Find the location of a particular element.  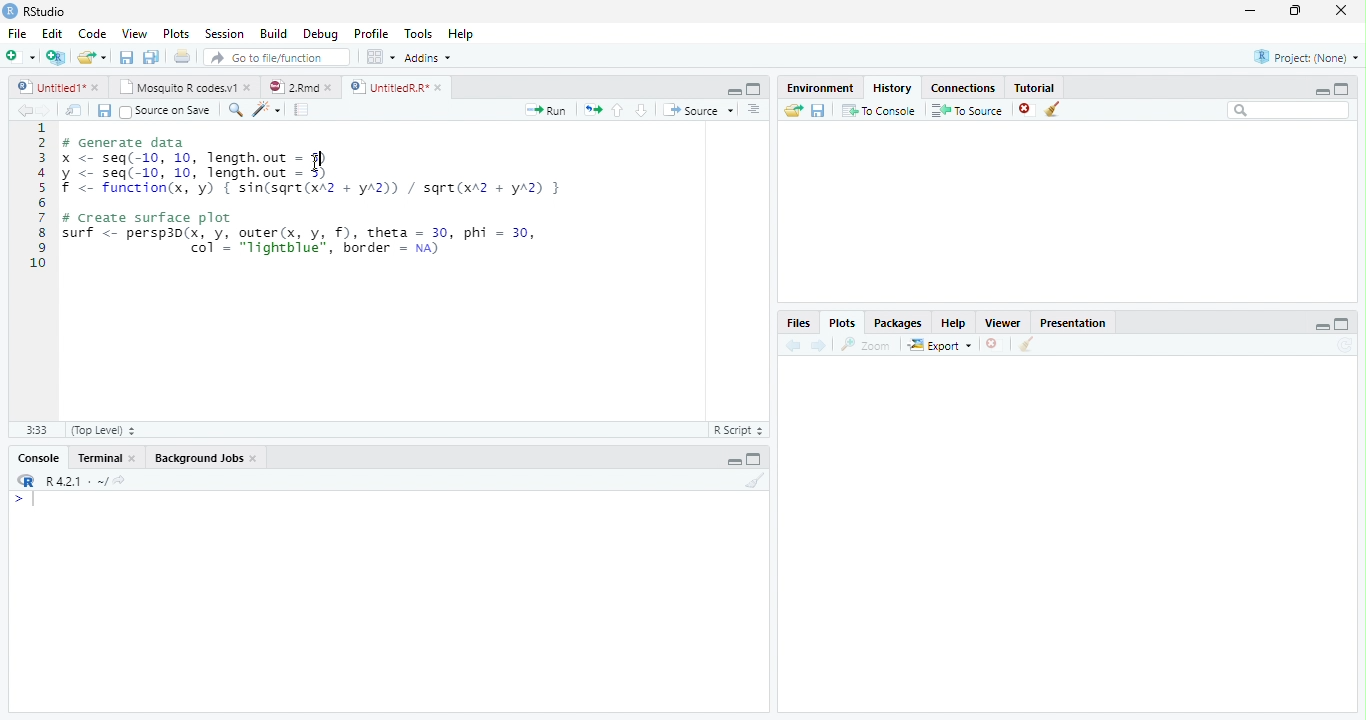

Load history from an existing file is located at coordinates (792, 111).